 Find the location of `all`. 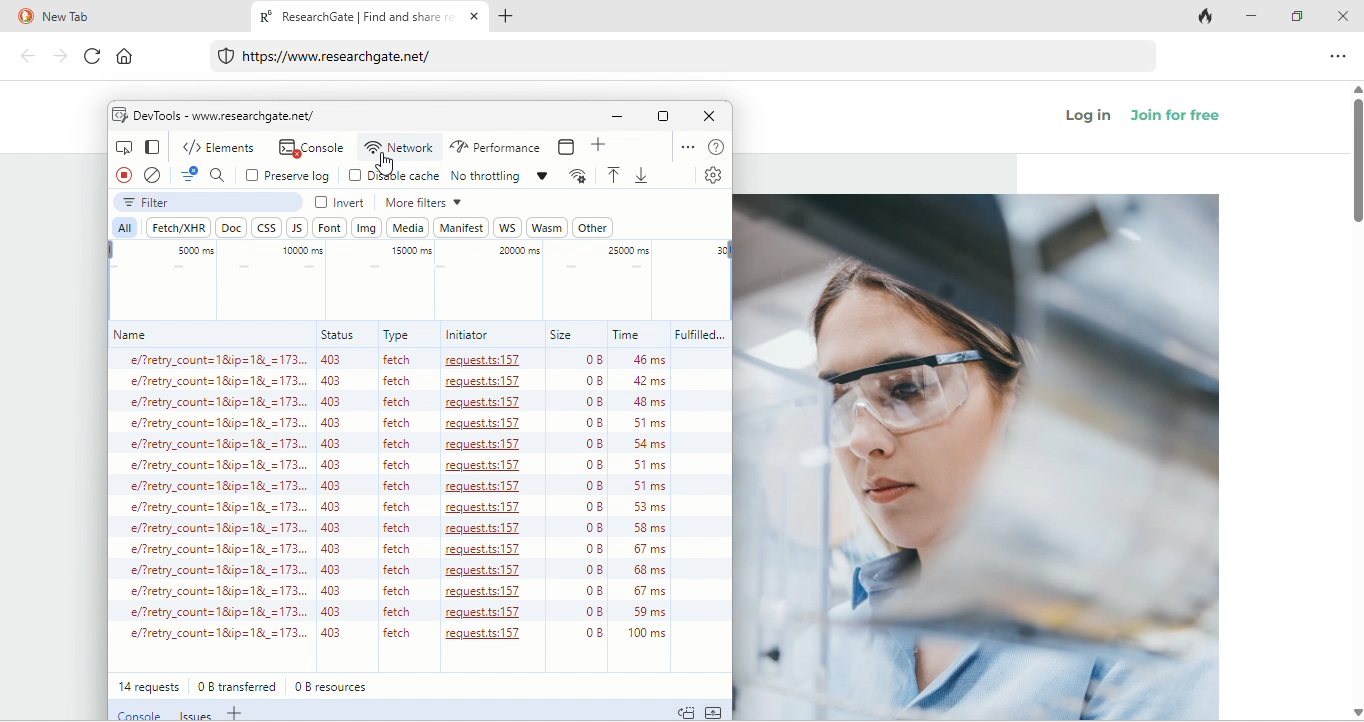

all is located at coordinates (123, 228).